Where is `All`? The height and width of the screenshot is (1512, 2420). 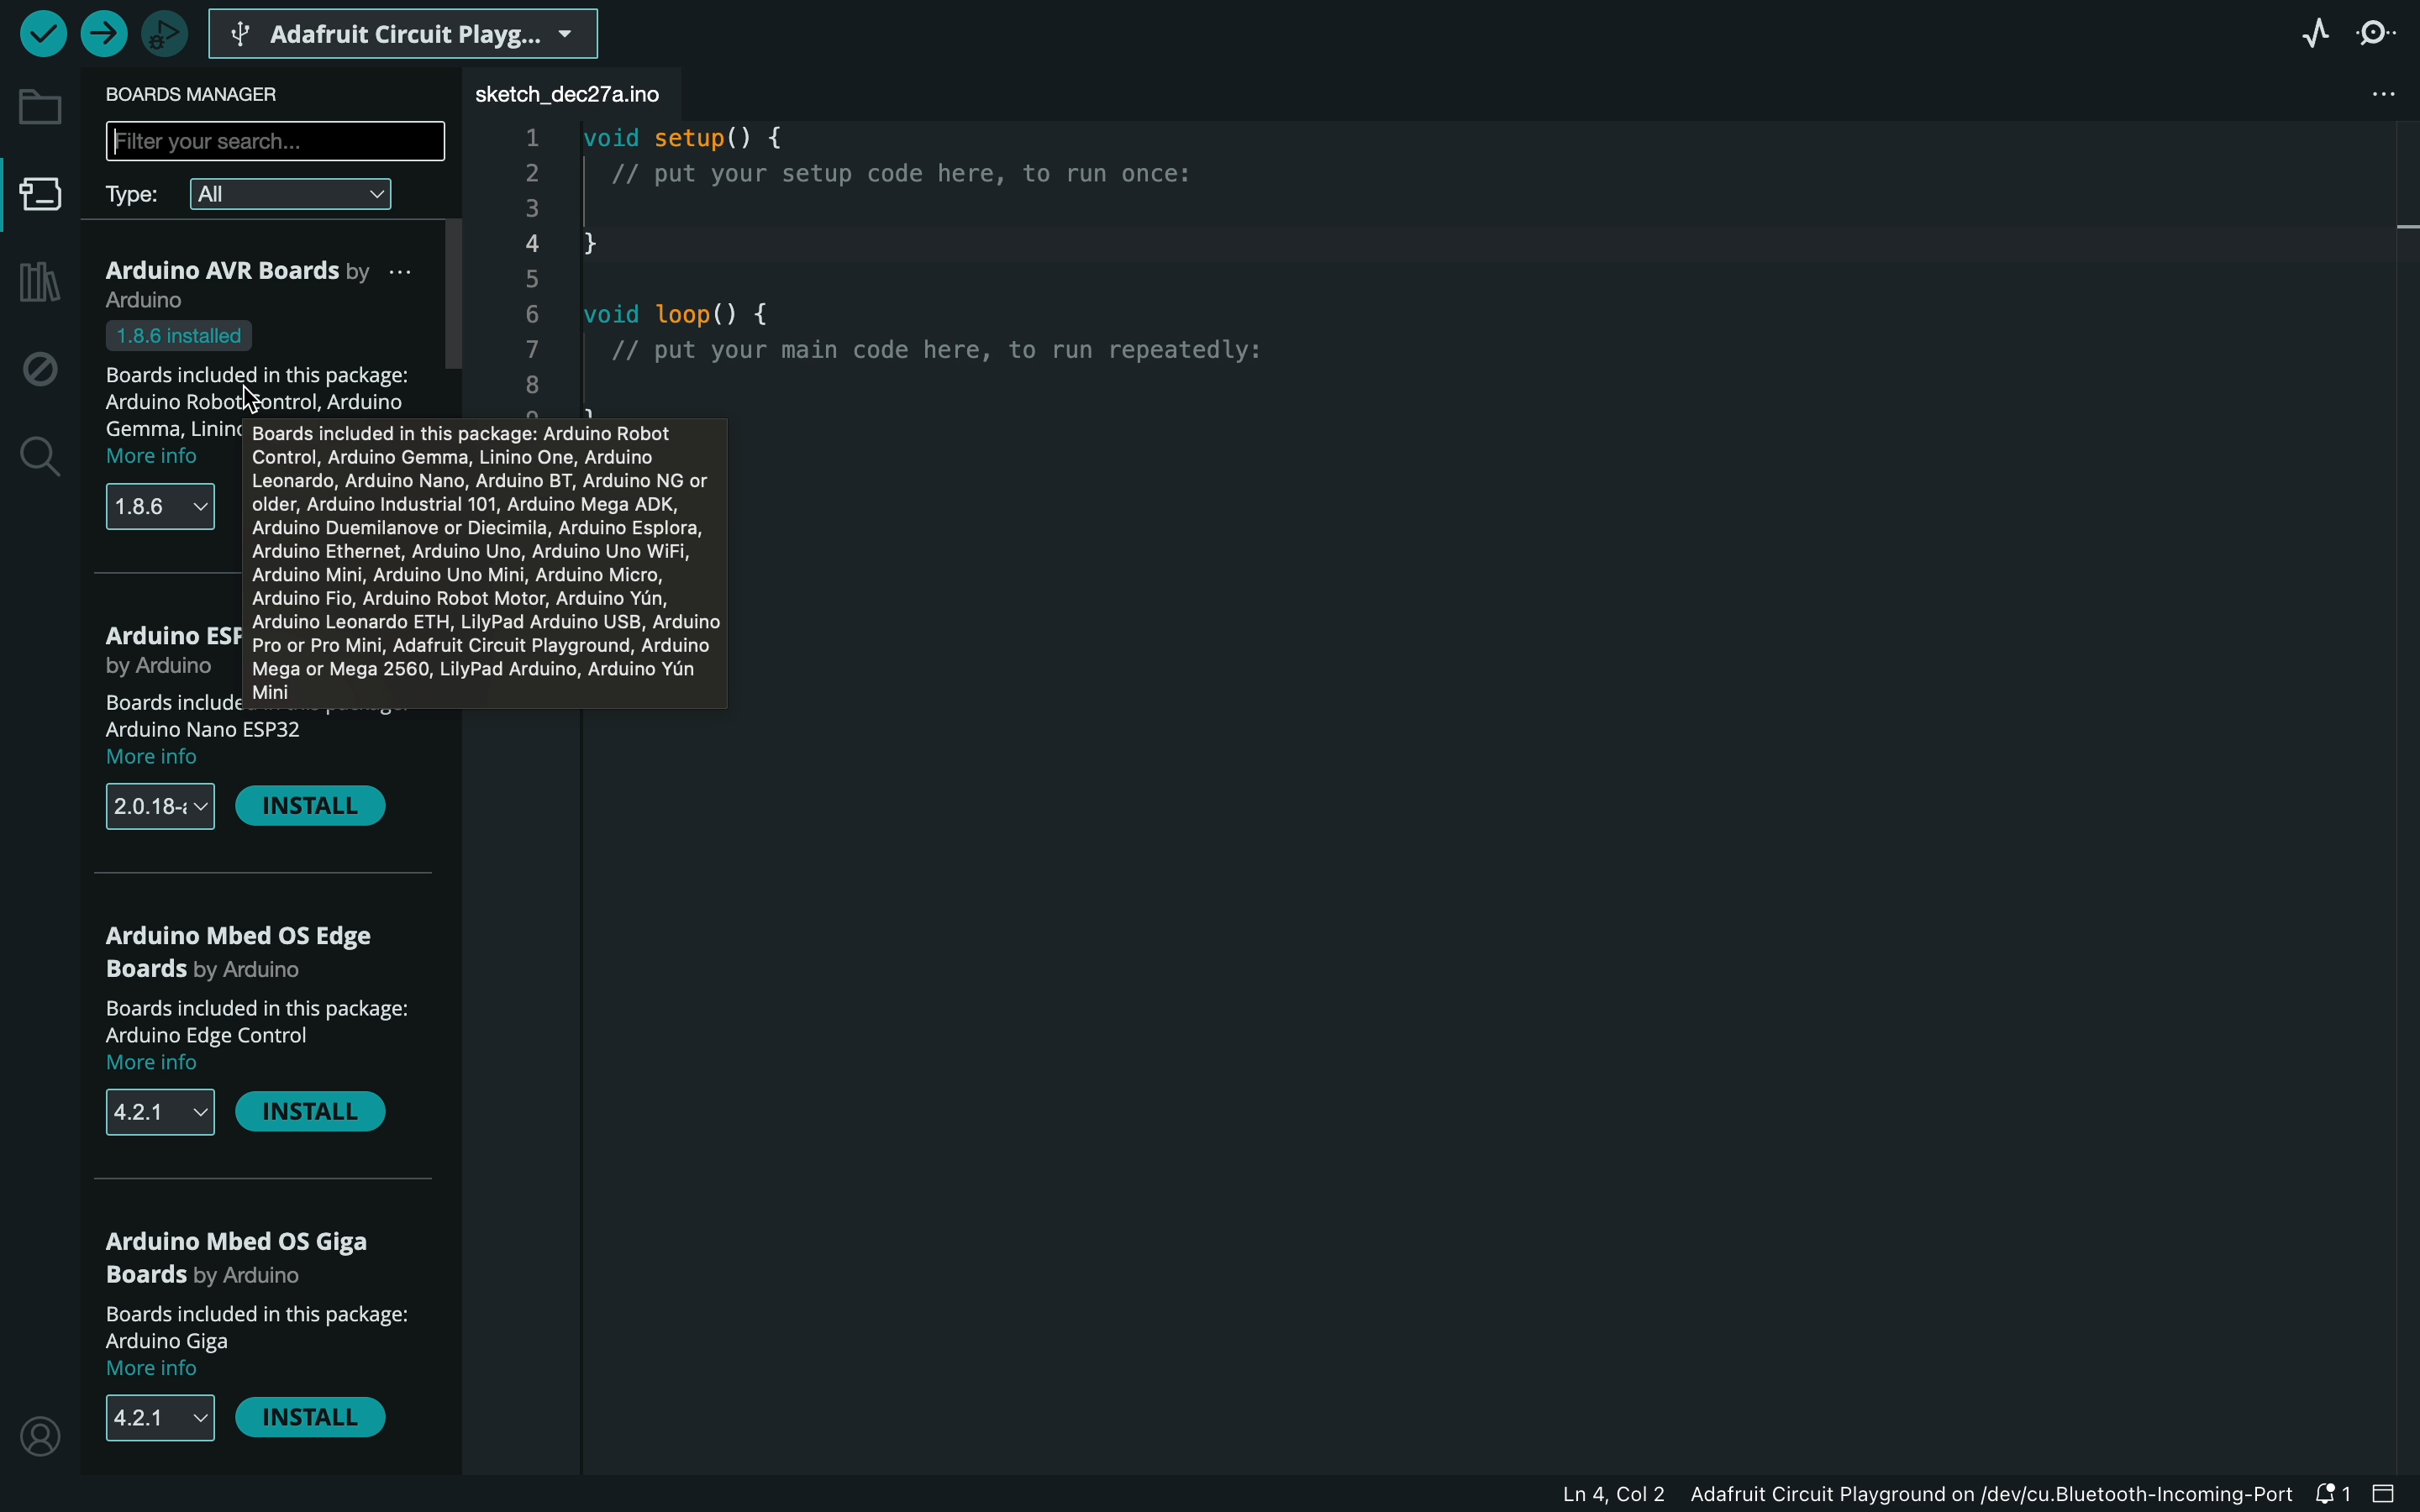
All is located at coordinates (296, 194).